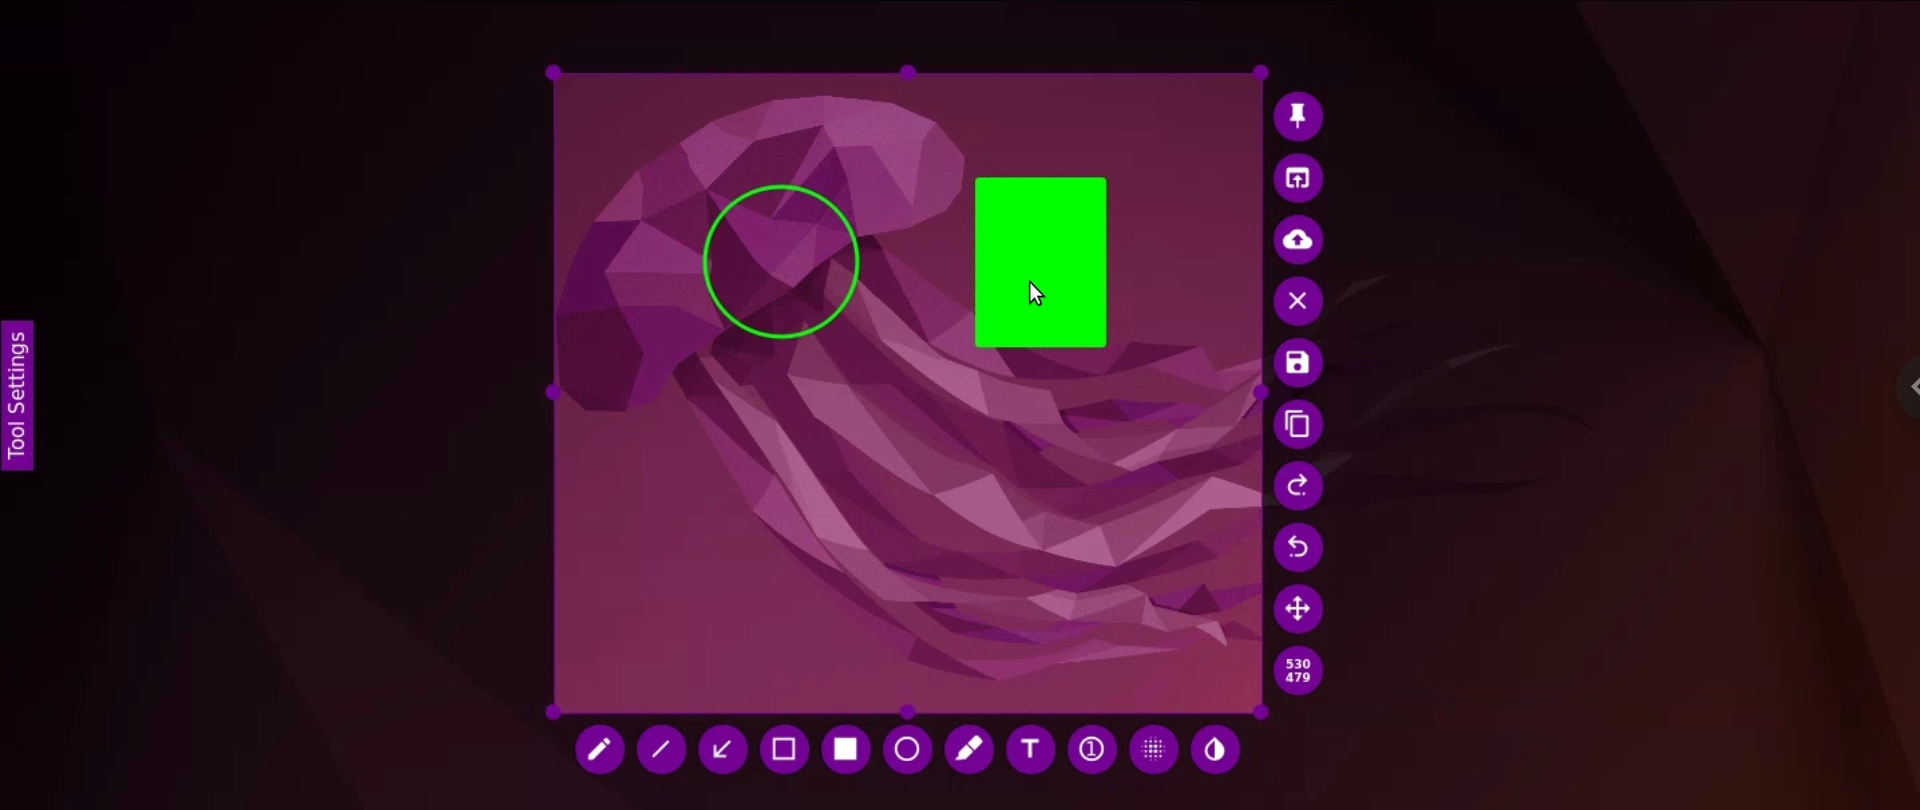  What do you see at coordinates (18, 392) in the screenshot?
I see `toolbar settings` at bounding box center [18, 392].